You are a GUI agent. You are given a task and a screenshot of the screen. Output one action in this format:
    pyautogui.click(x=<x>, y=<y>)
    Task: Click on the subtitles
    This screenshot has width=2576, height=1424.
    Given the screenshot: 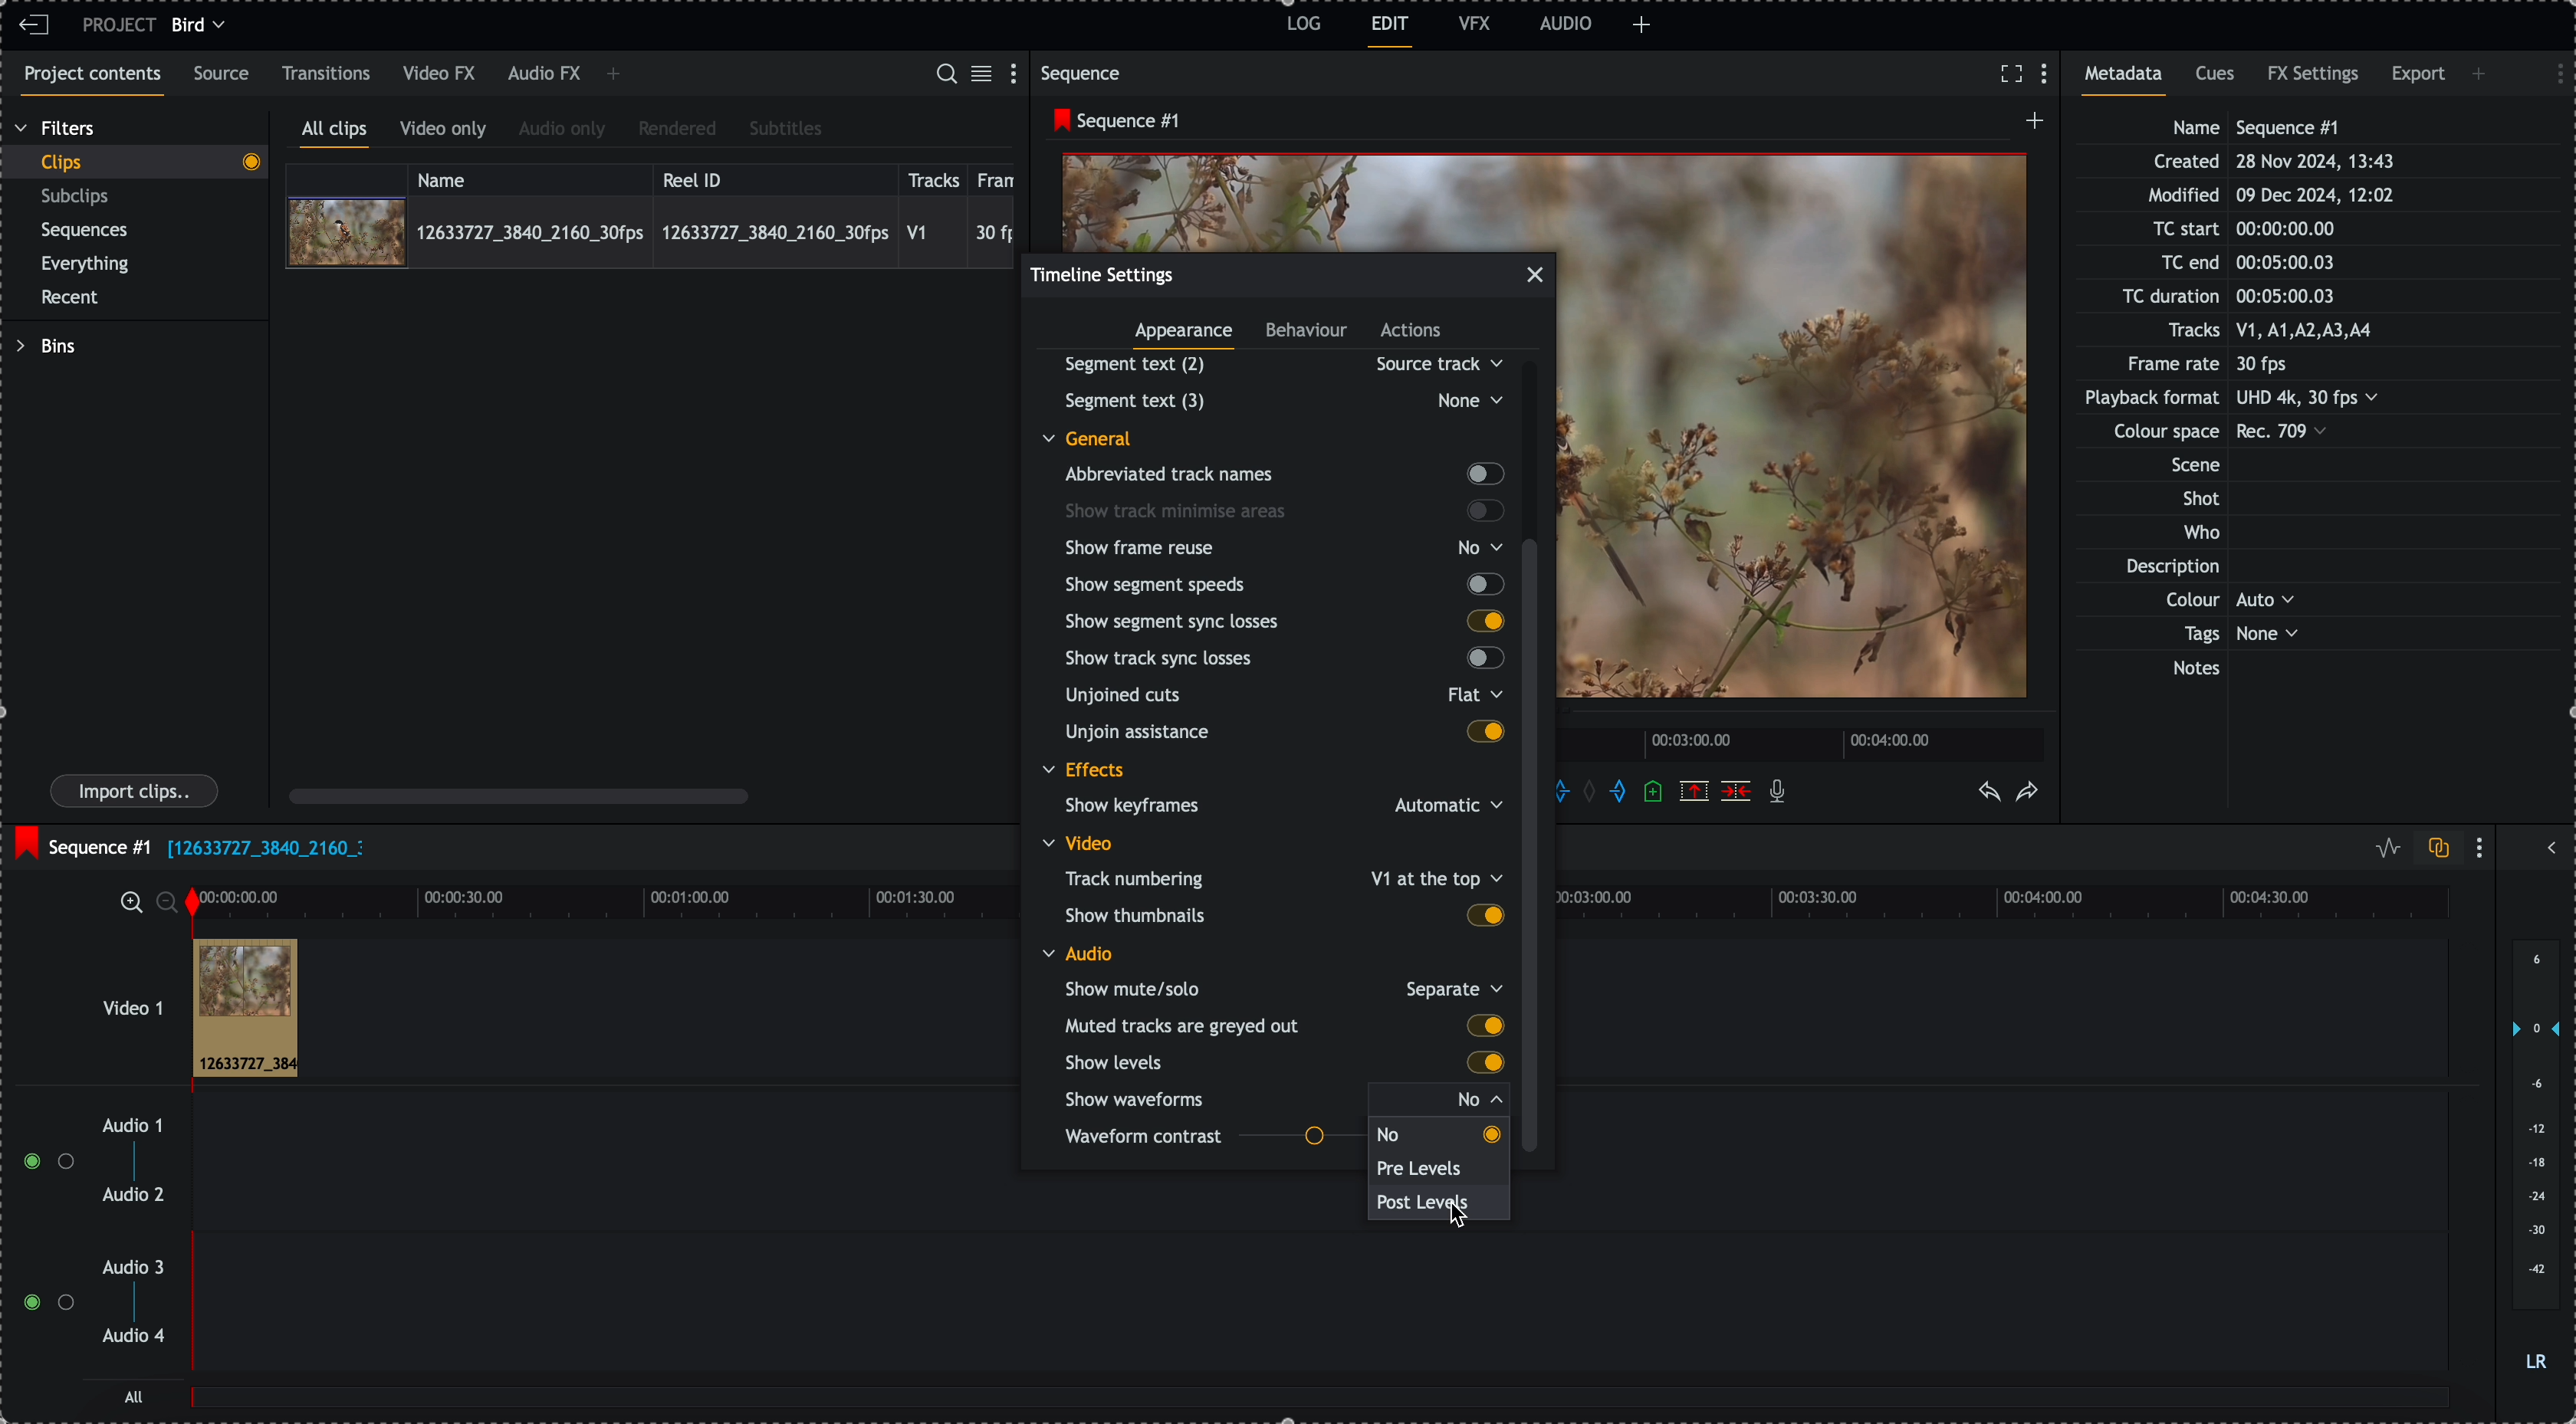 What is the action you would take?
    pyautogui.click(x=786, y=130)
    